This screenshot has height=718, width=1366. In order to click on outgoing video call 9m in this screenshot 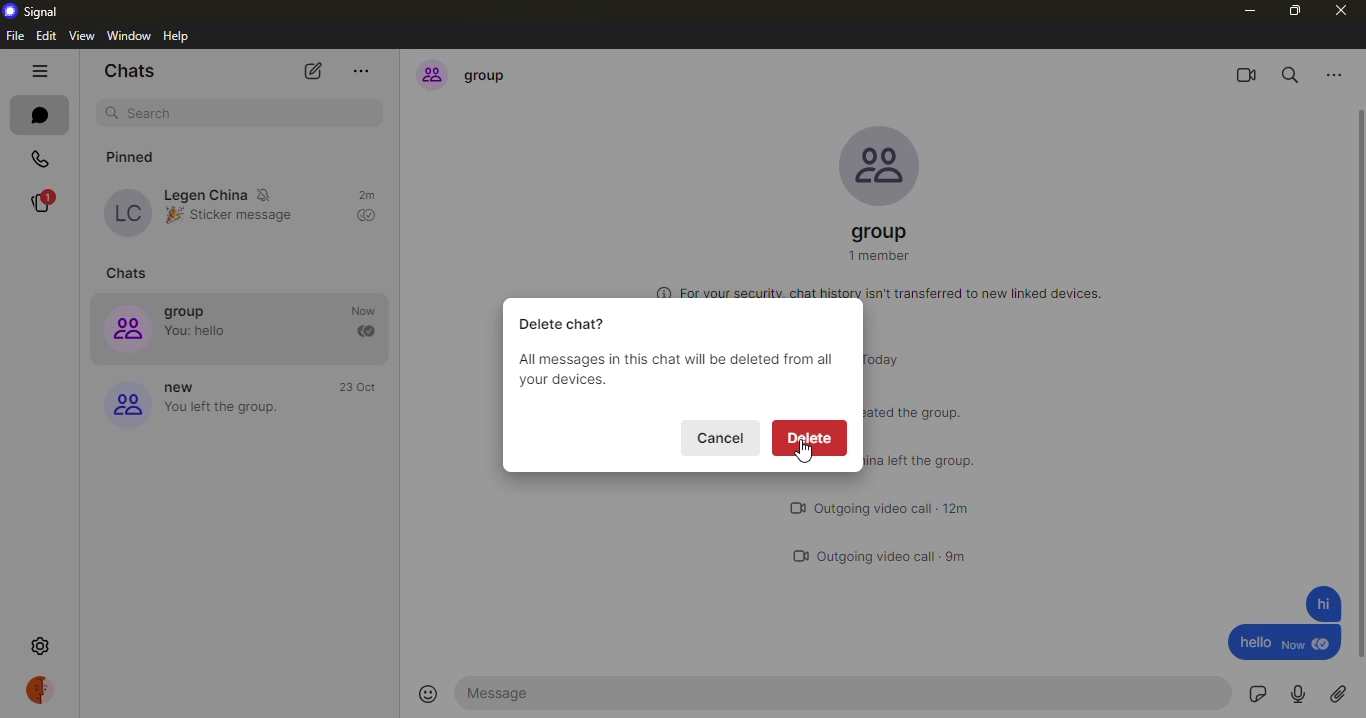, I will do `click(898, 553)`.